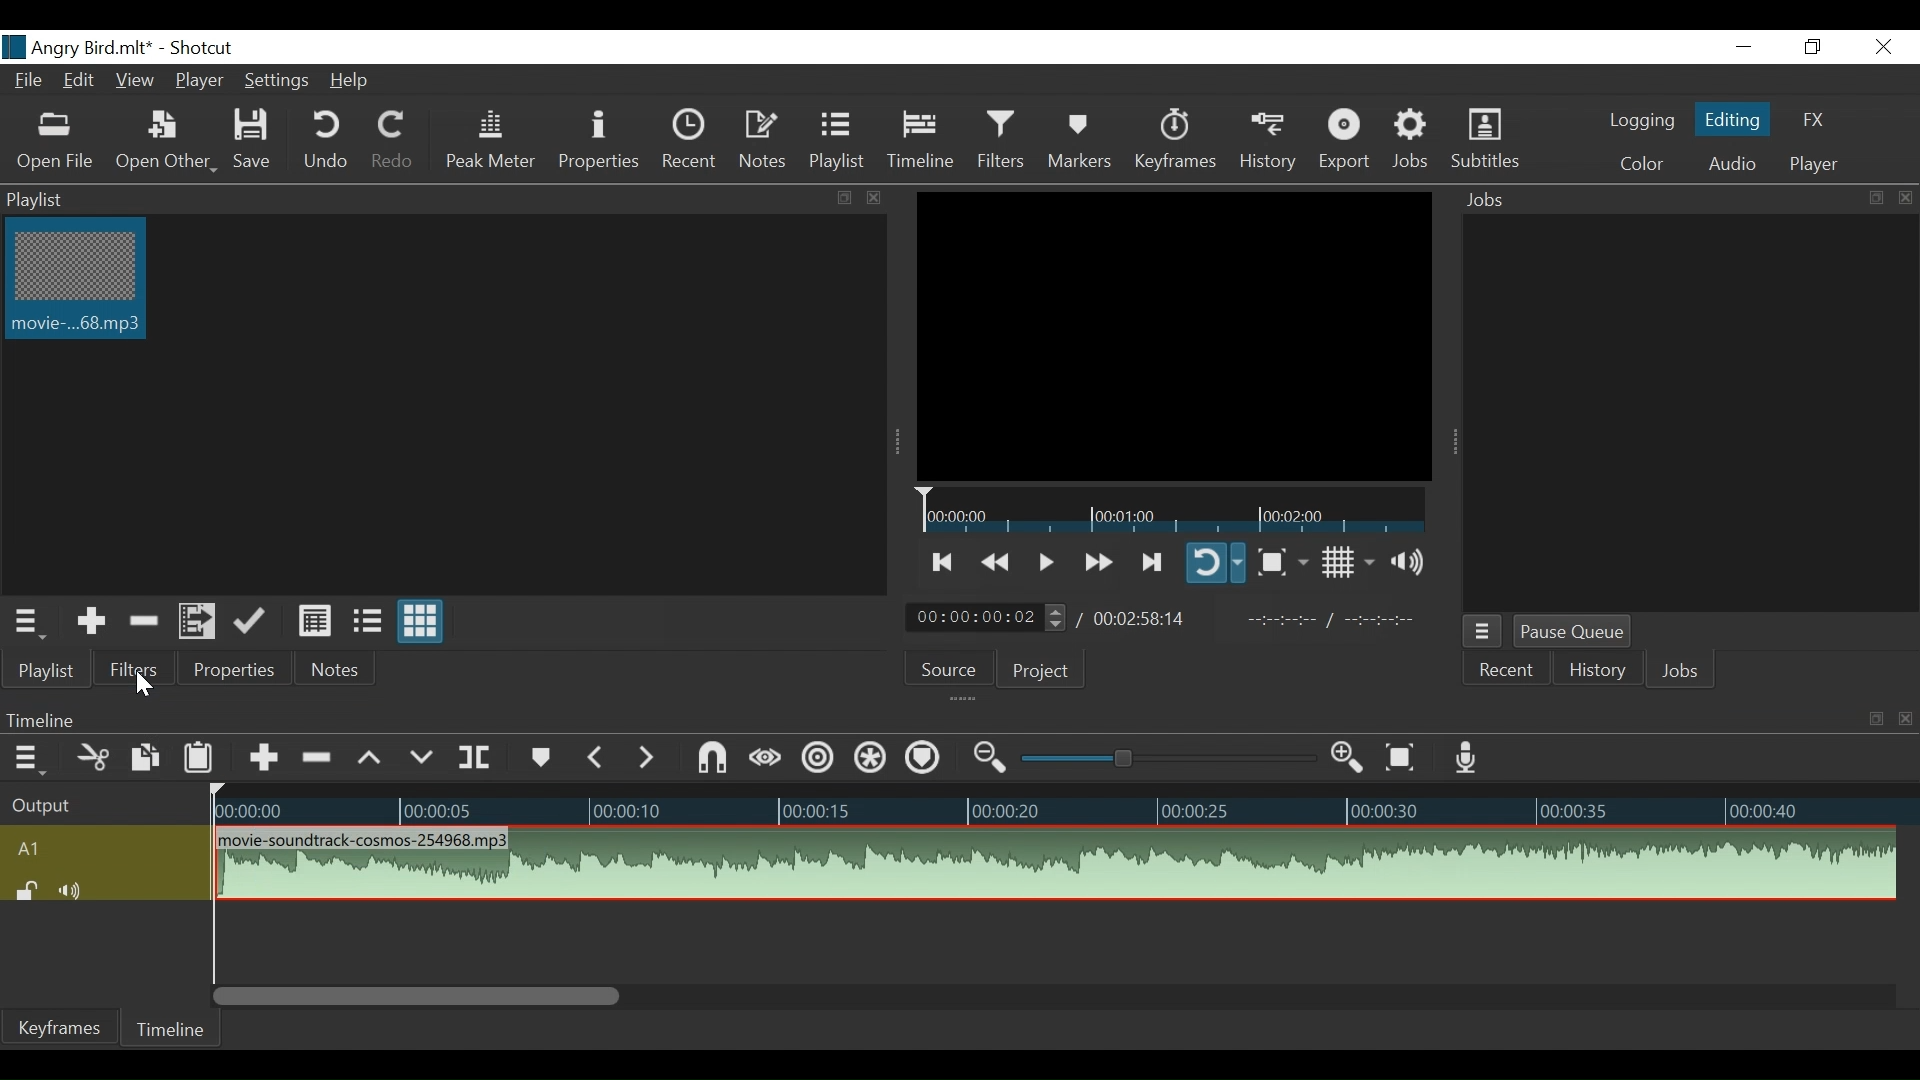 This screenshot has height=1080, width=1920. I want to click on FX, so click(1811, 120).